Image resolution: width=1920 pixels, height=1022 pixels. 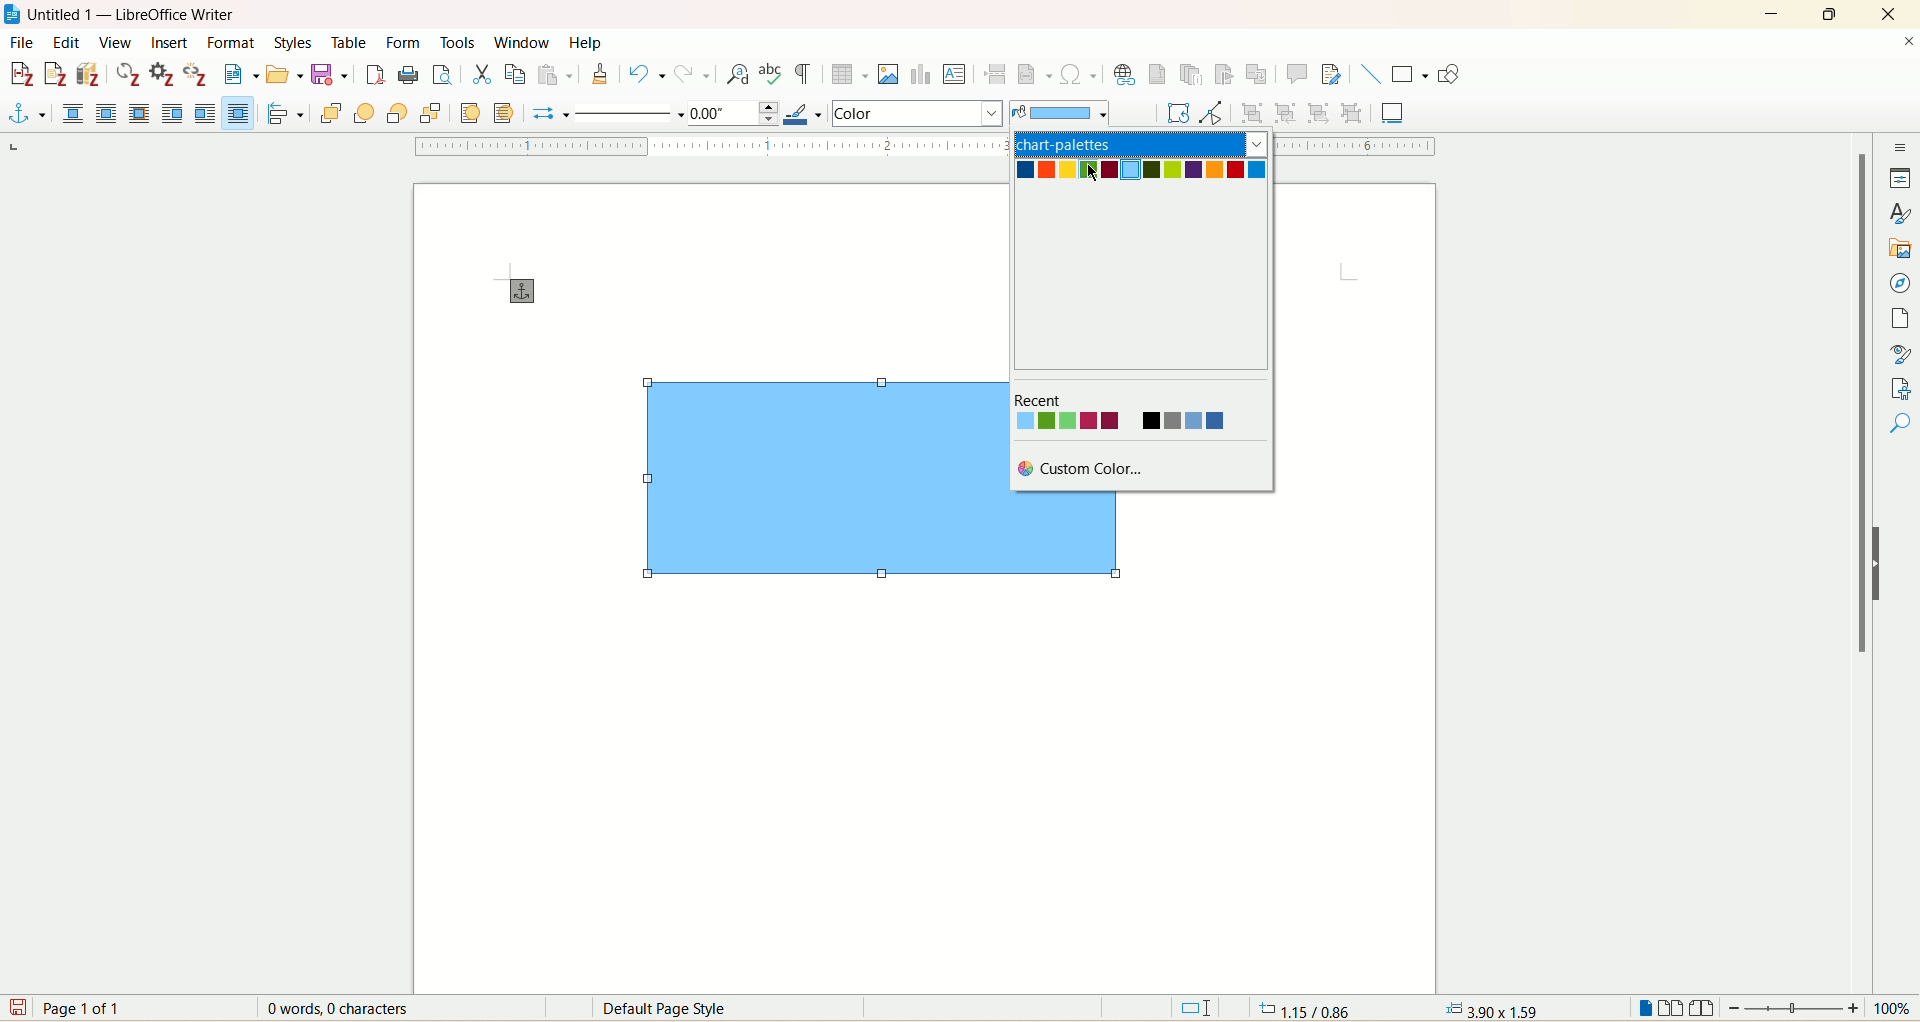 I want to click on page number, so click(x=86, y=1009).